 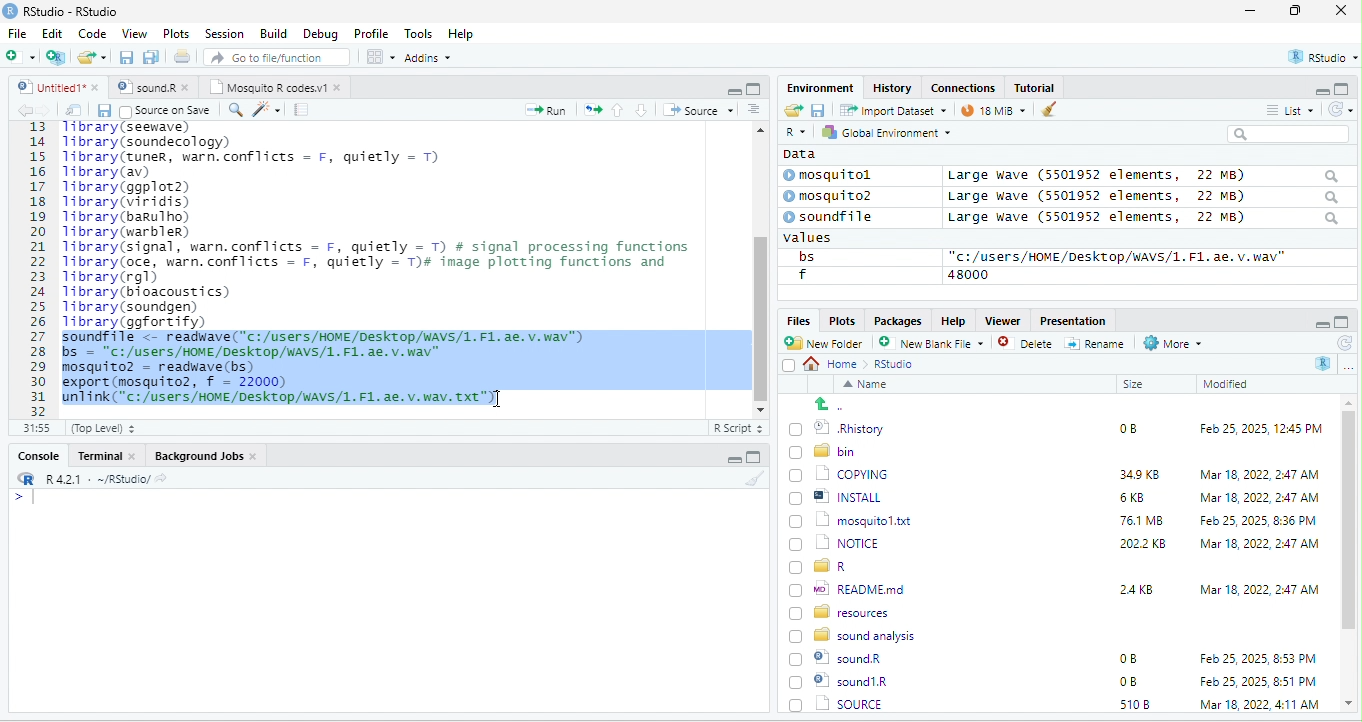 I want to click on brush, so click(x=1044, y=111).